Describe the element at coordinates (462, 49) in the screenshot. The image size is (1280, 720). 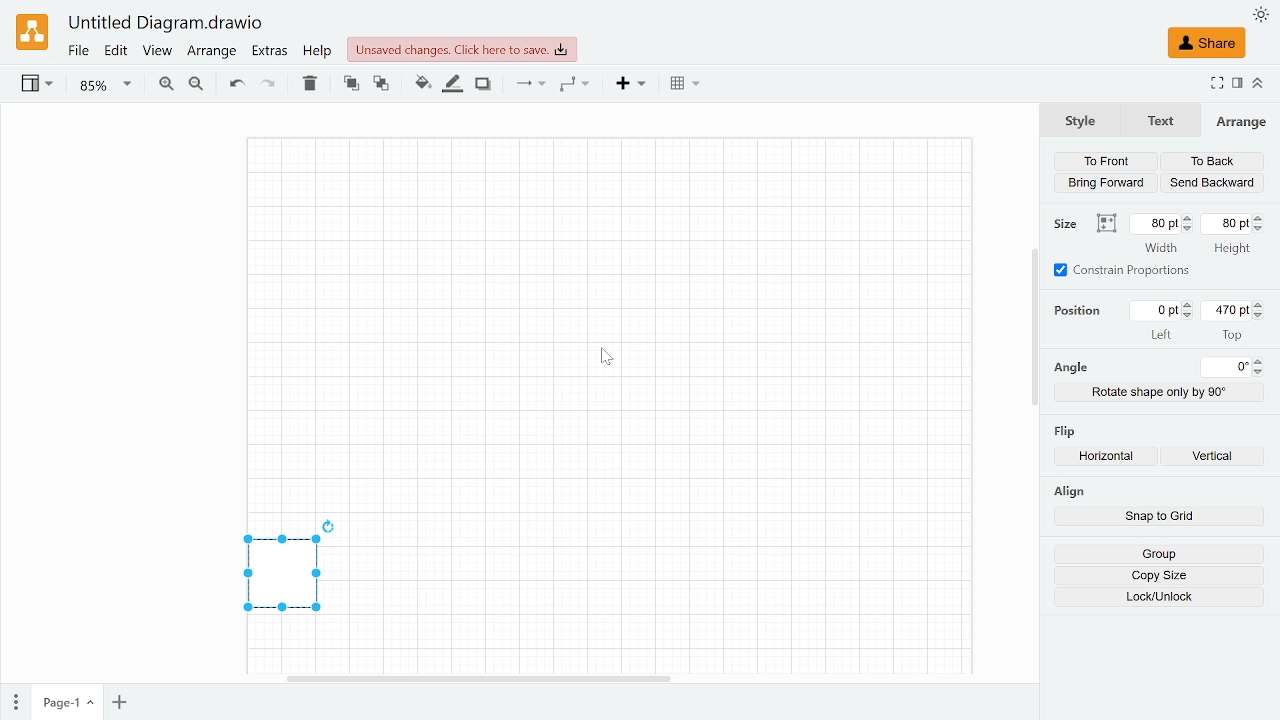
I see `Unsaved changes. Click here to save.` at that location.